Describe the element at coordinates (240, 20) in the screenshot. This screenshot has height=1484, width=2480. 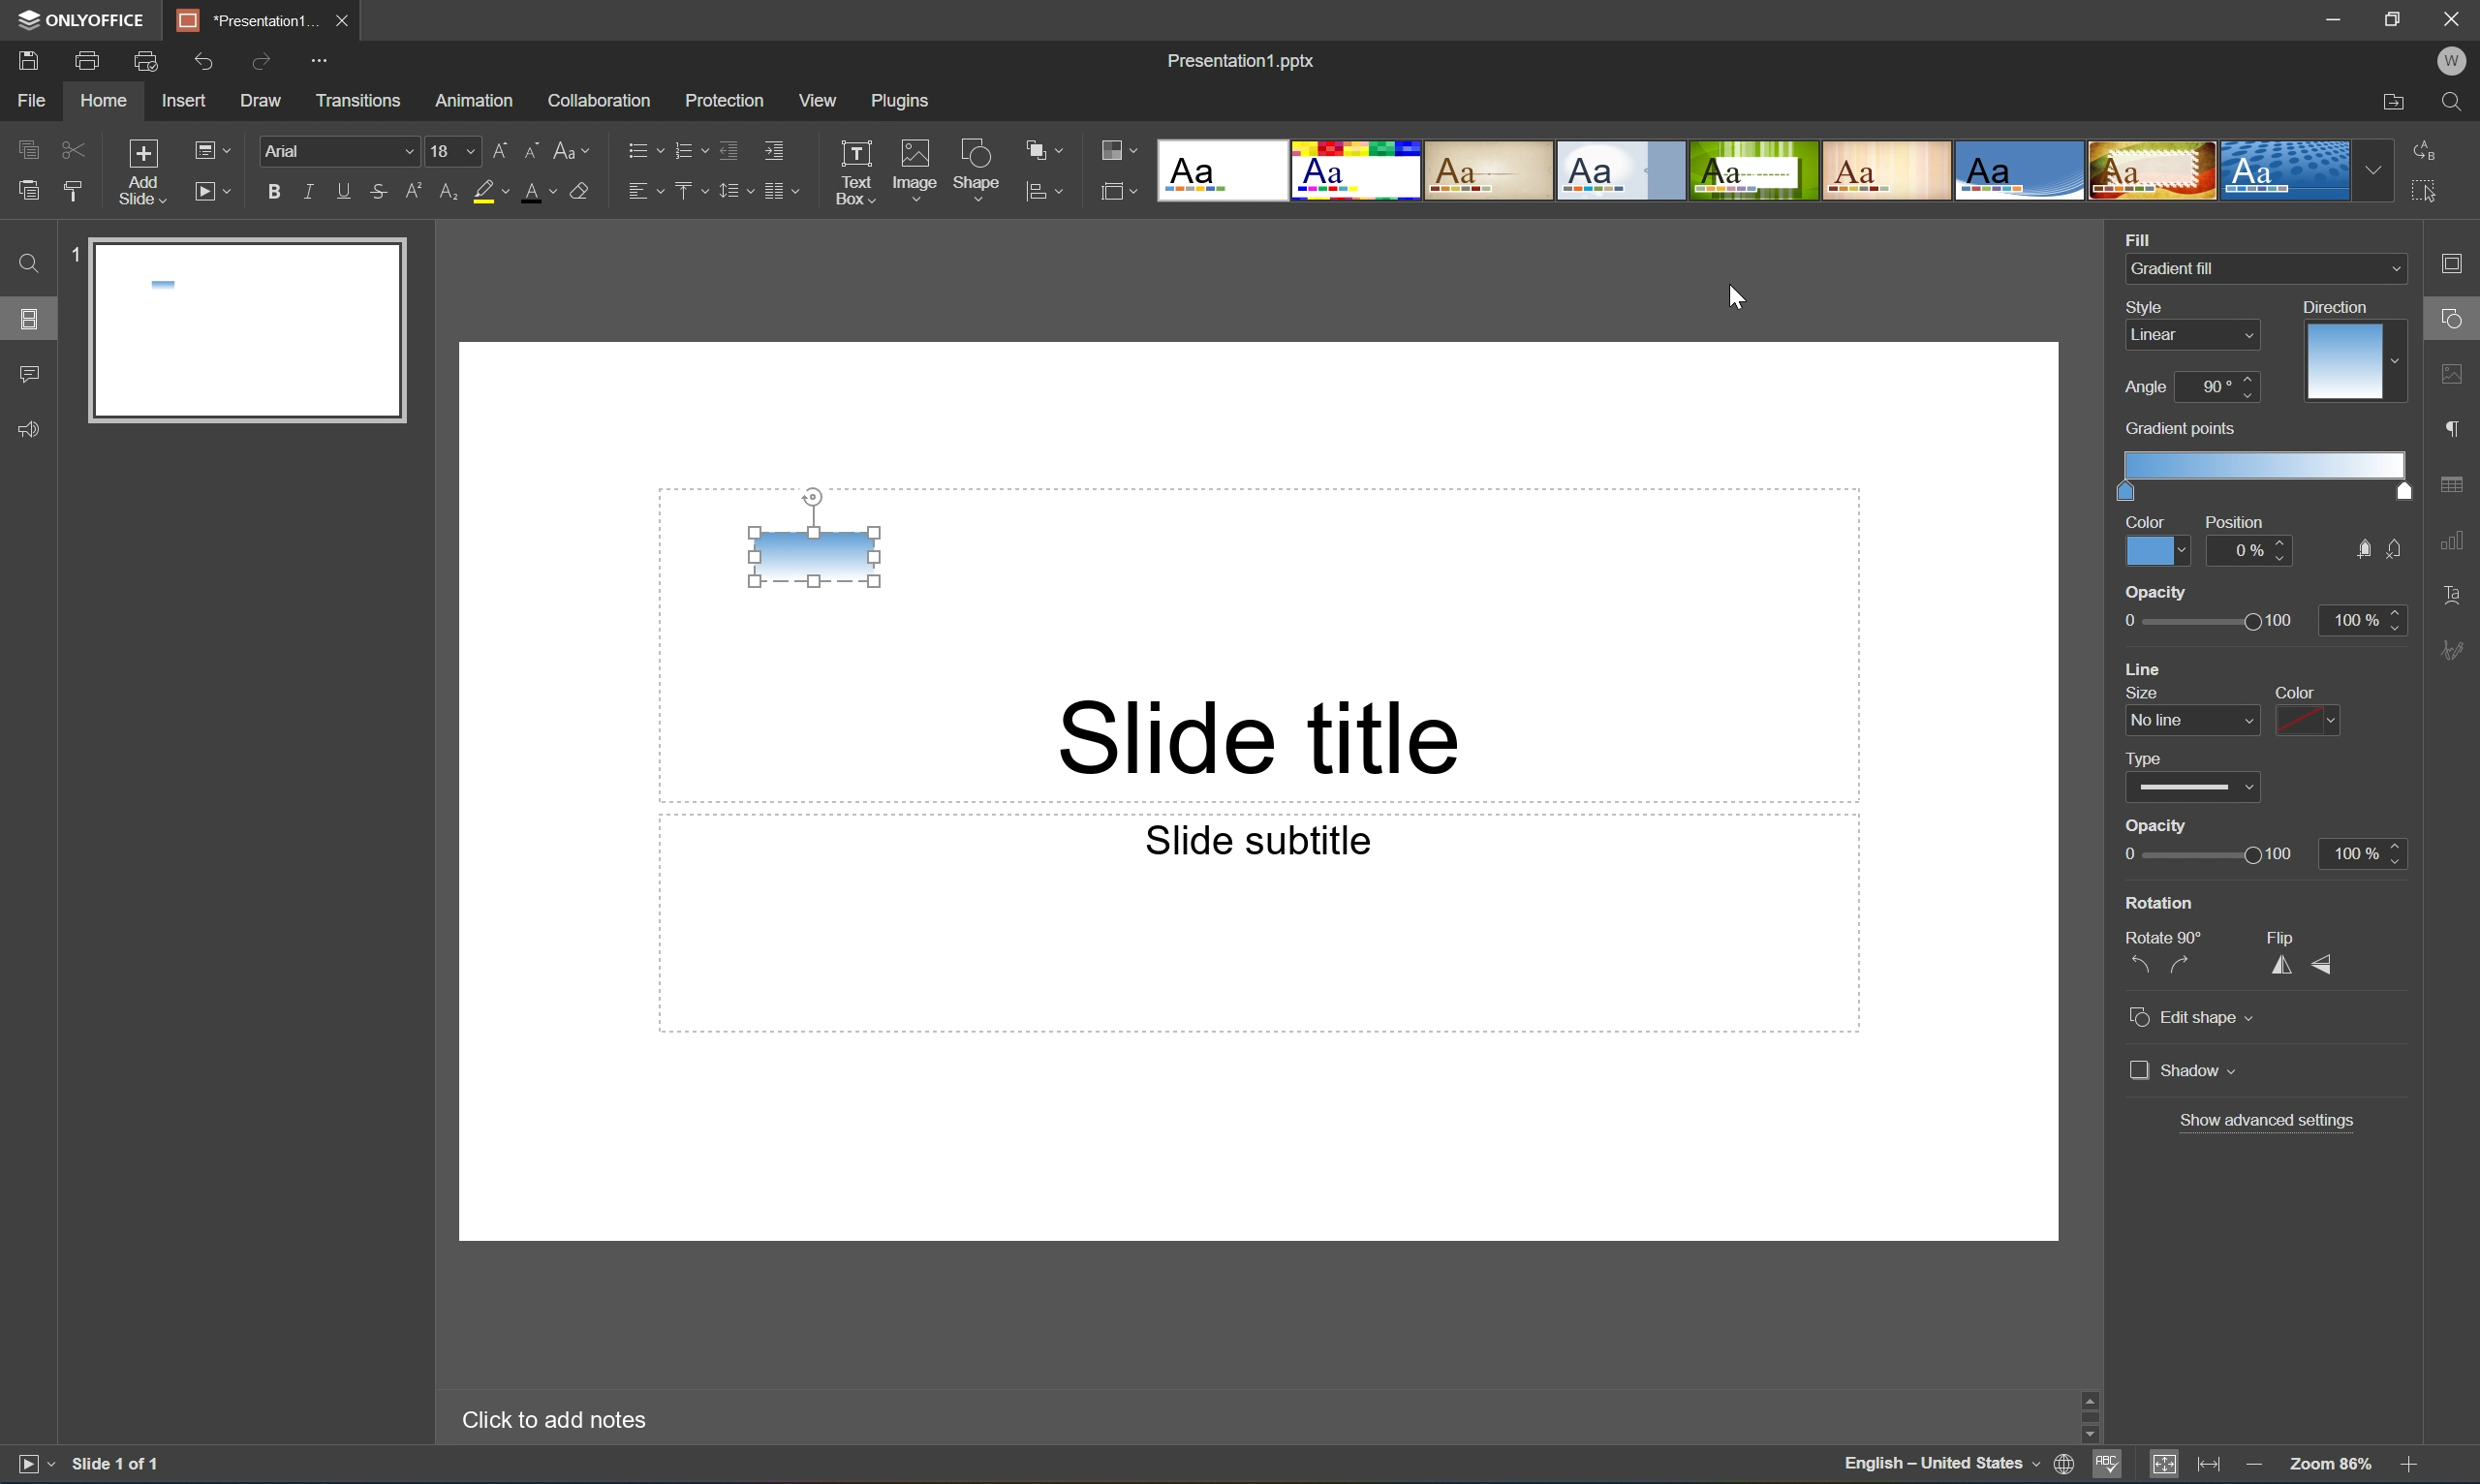
I see `Presentation1...` at that location.